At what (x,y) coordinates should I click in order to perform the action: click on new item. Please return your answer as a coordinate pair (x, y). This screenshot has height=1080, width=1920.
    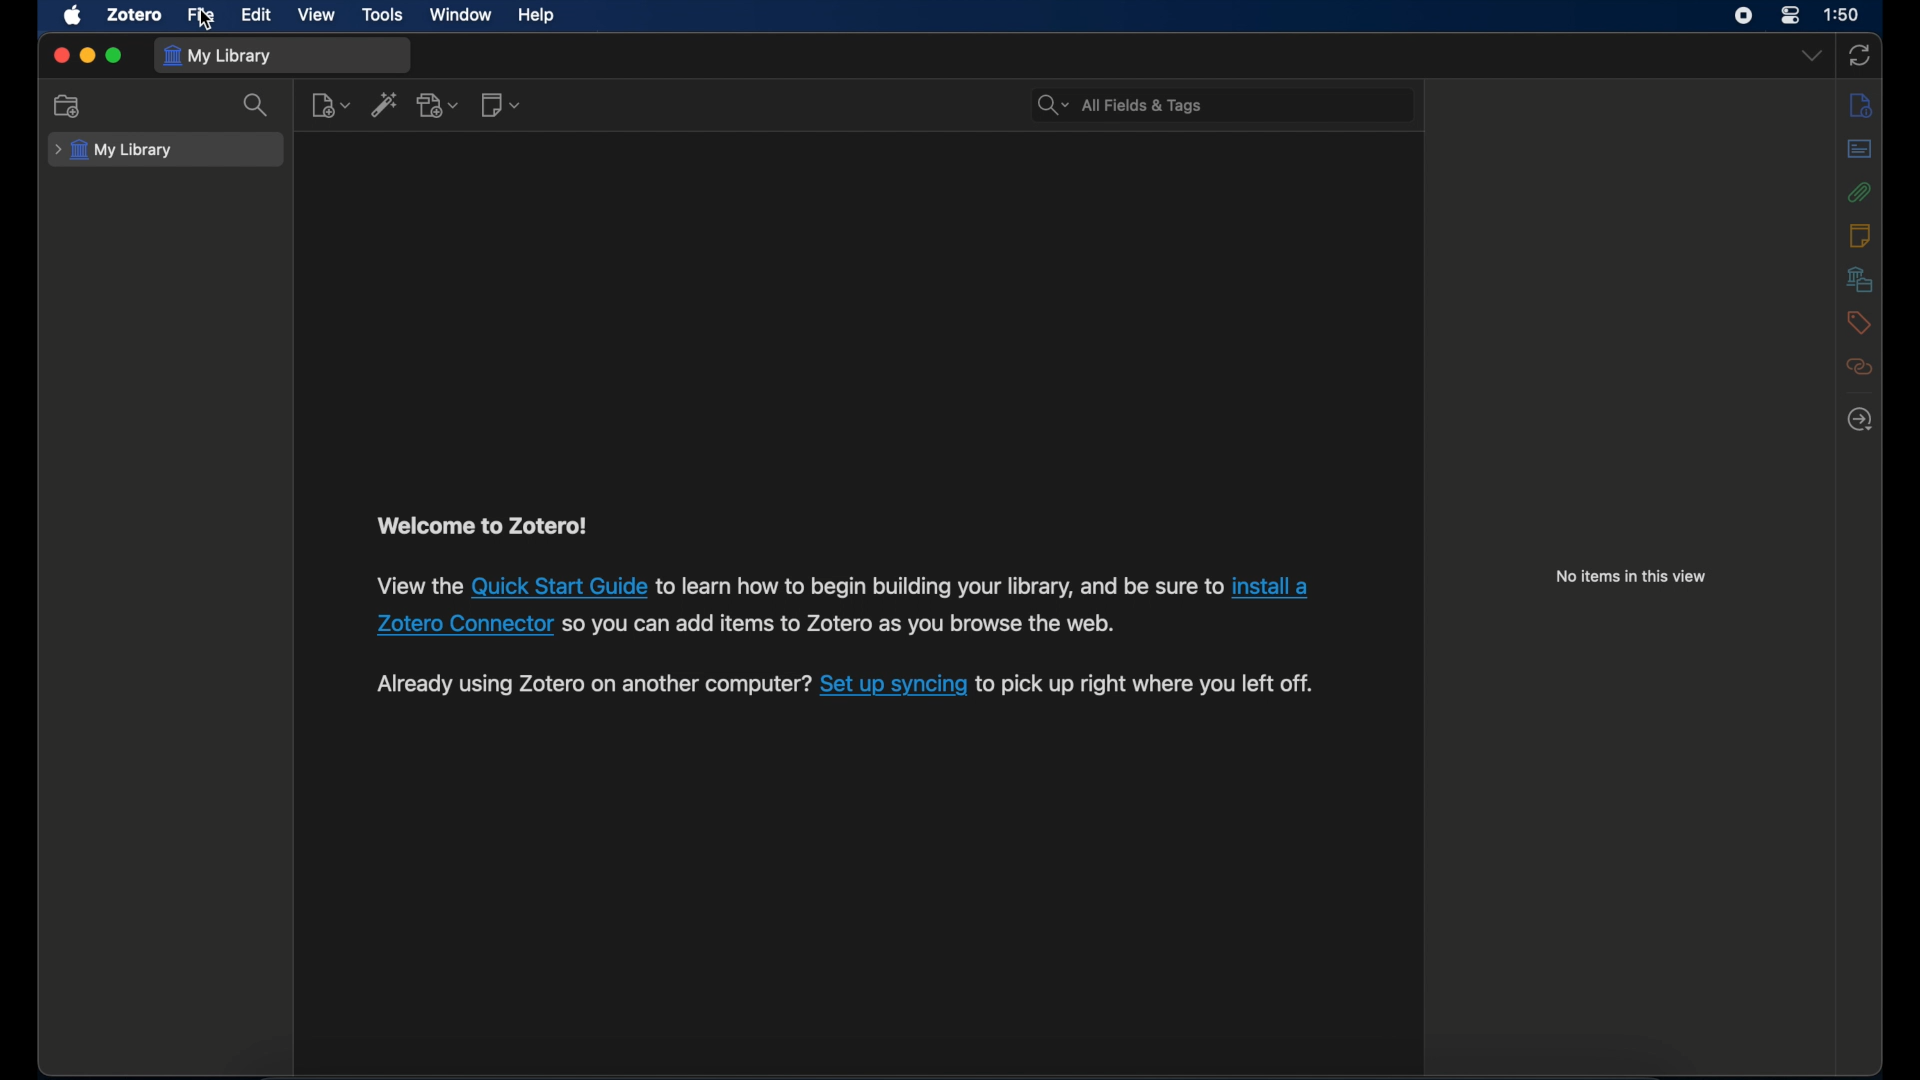
    Looking at the image, I should click on (330, 104).